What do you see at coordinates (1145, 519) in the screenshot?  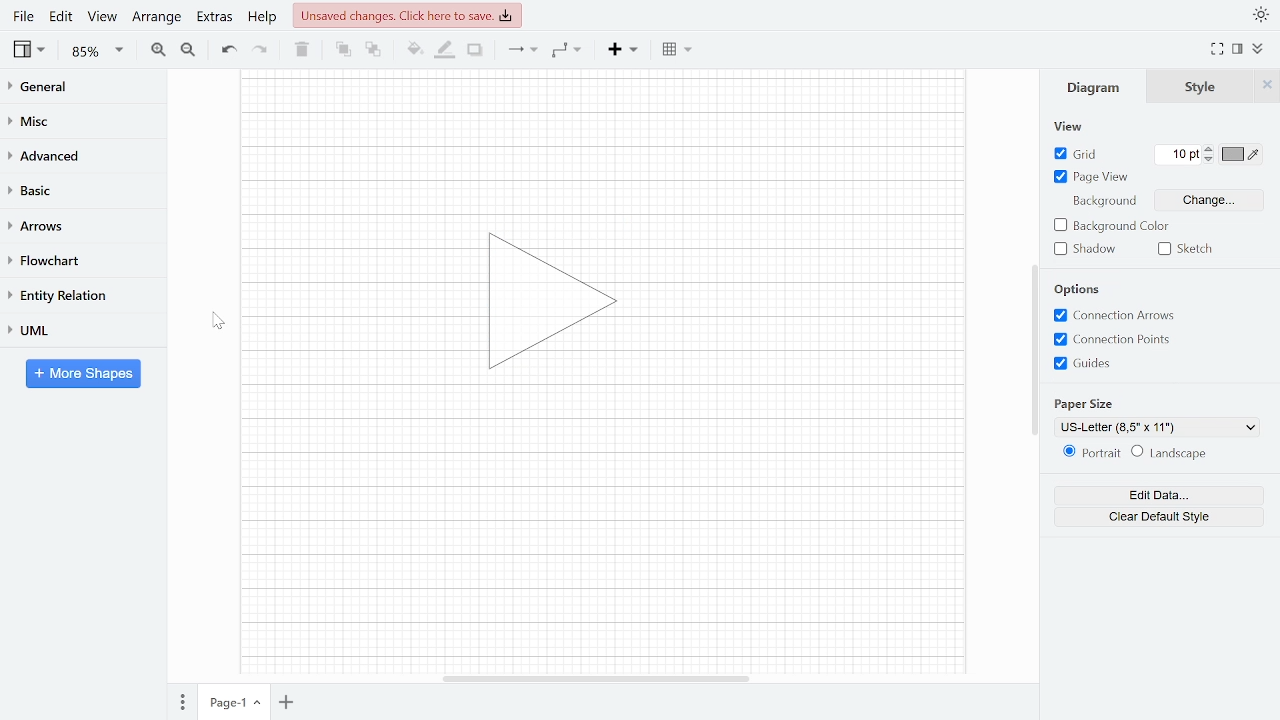 I see `Clear Default Style` at bounding box center [1145, 519].